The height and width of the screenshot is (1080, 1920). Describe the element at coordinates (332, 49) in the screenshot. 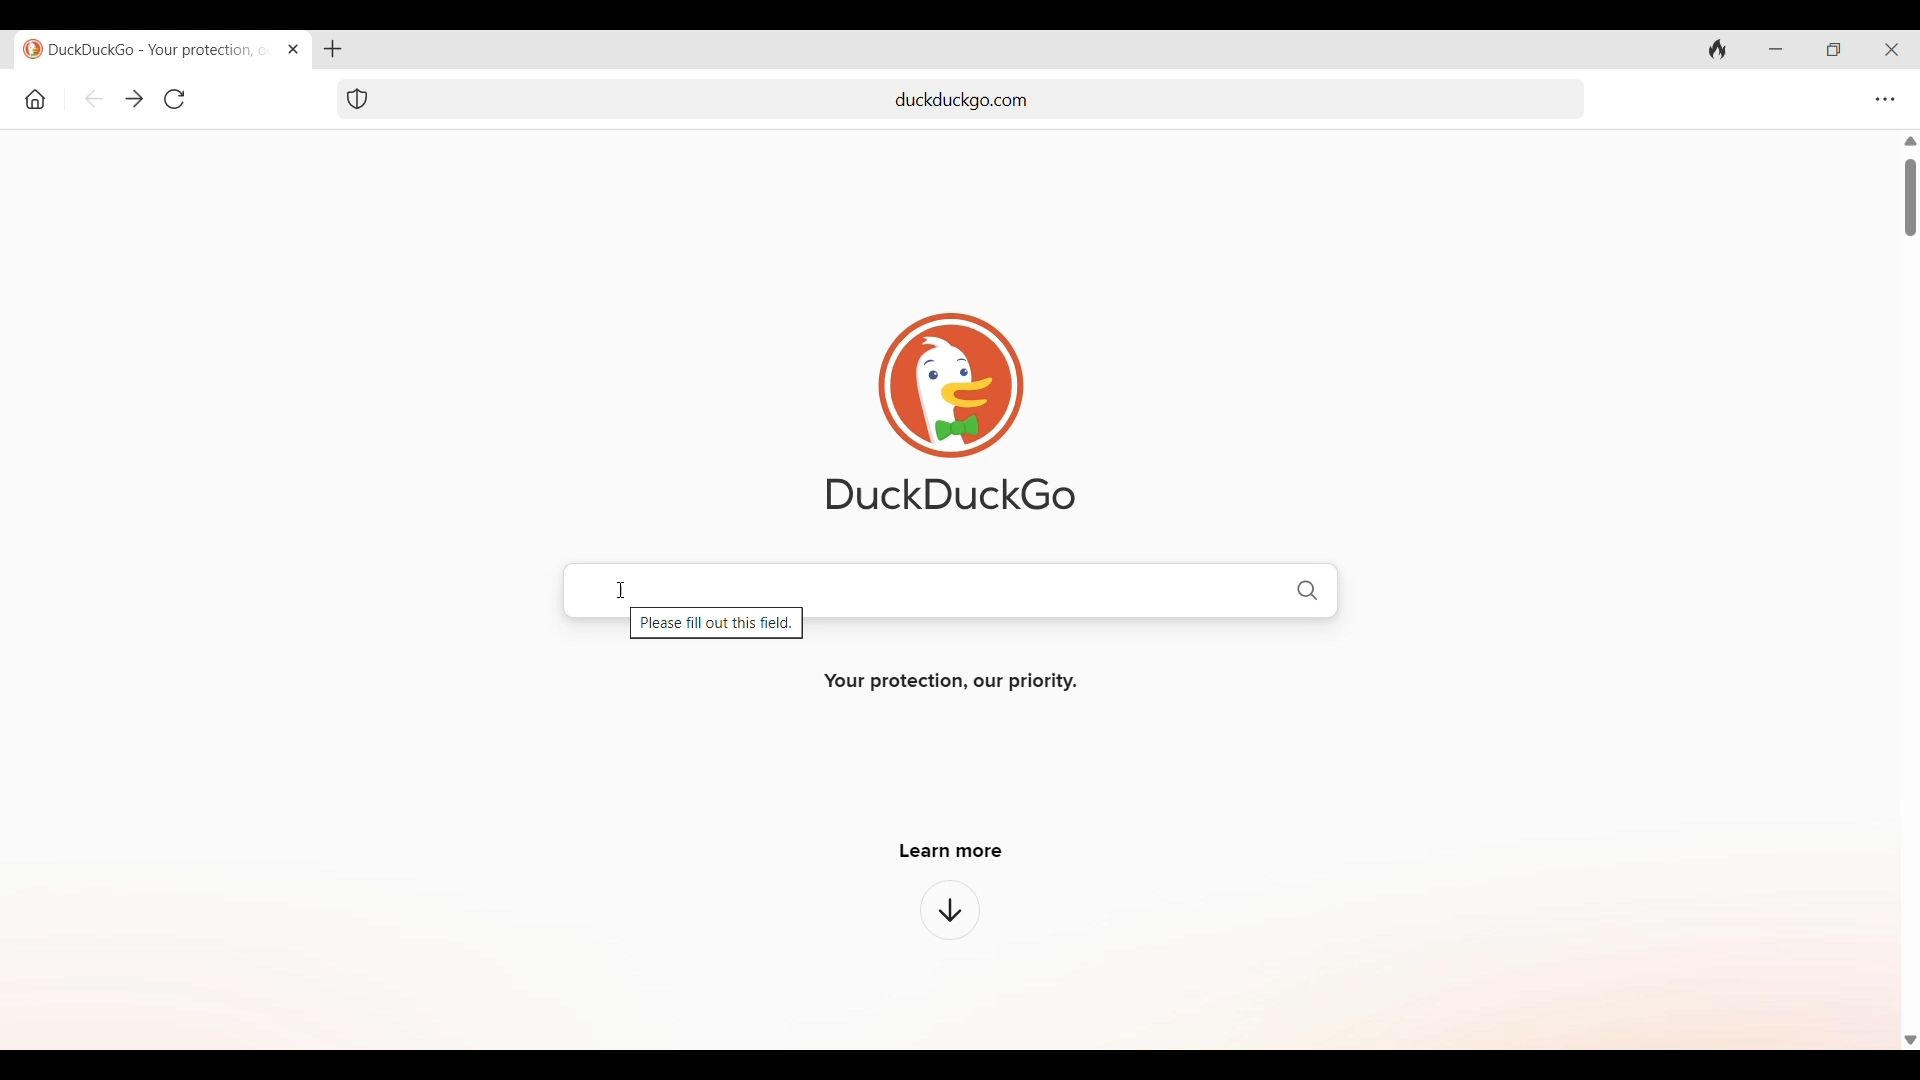

I see `Add new tab` at that location.